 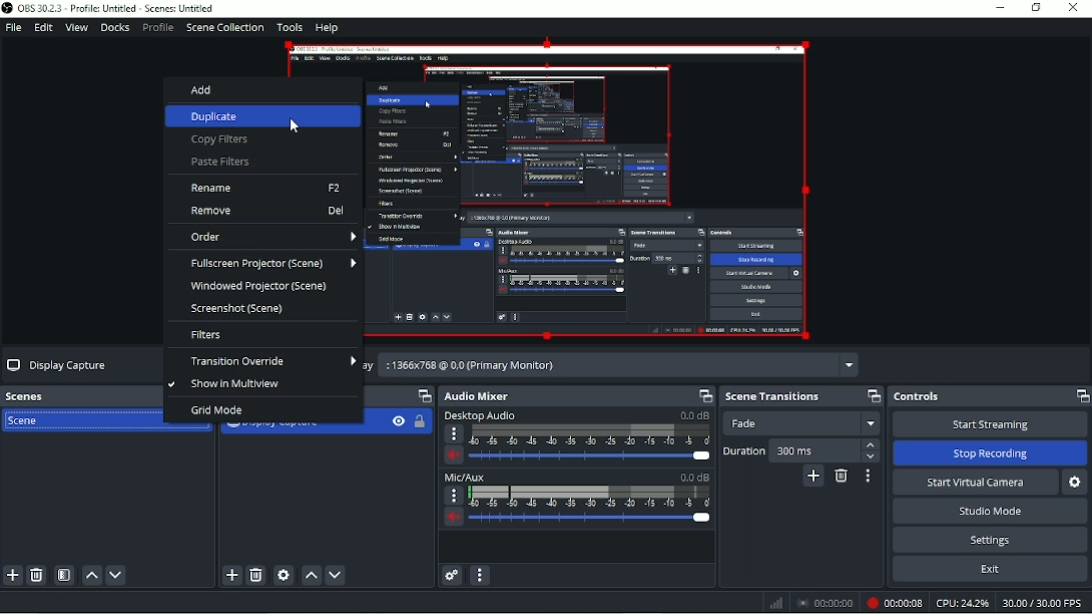 What do you see at coordinates (451, 495) in the screenshot?
I see `More Options` at bounding box center [451, 495].